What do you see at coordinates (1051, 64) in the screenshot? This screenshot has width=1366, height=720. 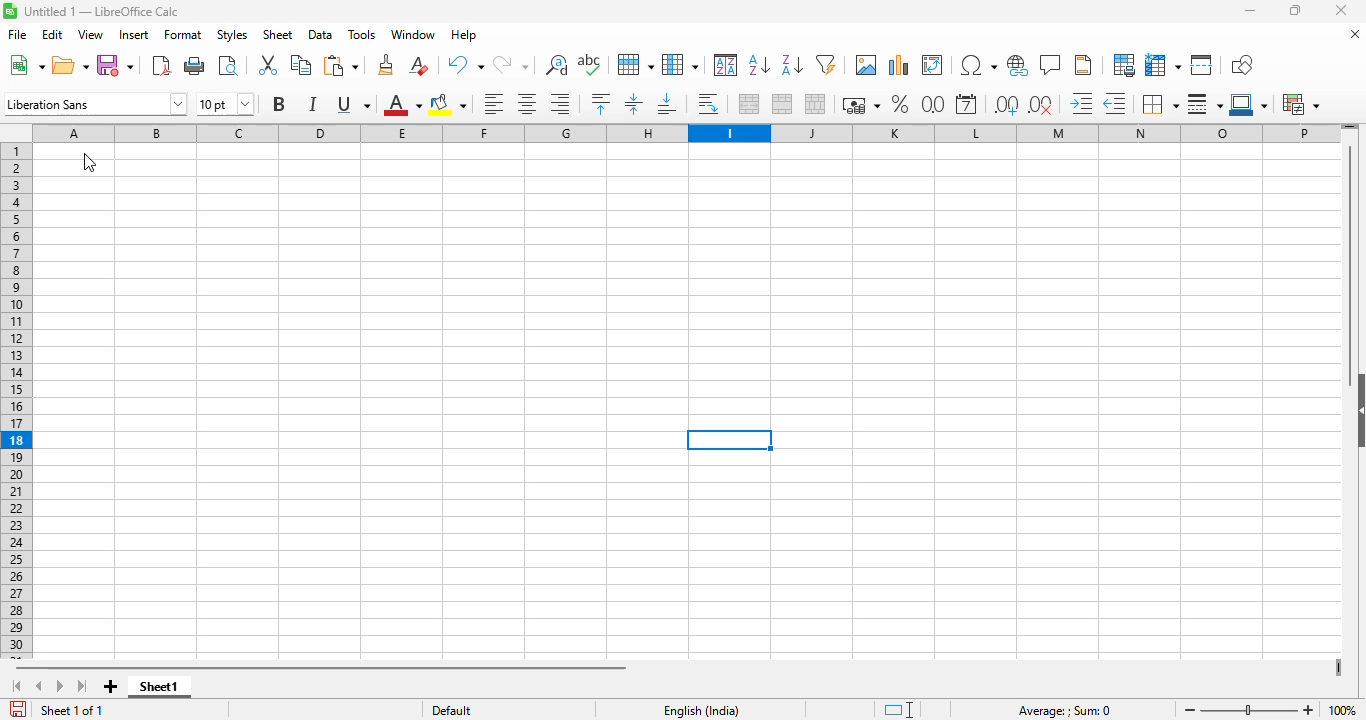 I see `insert comment` at bounding box center [1051, 64].